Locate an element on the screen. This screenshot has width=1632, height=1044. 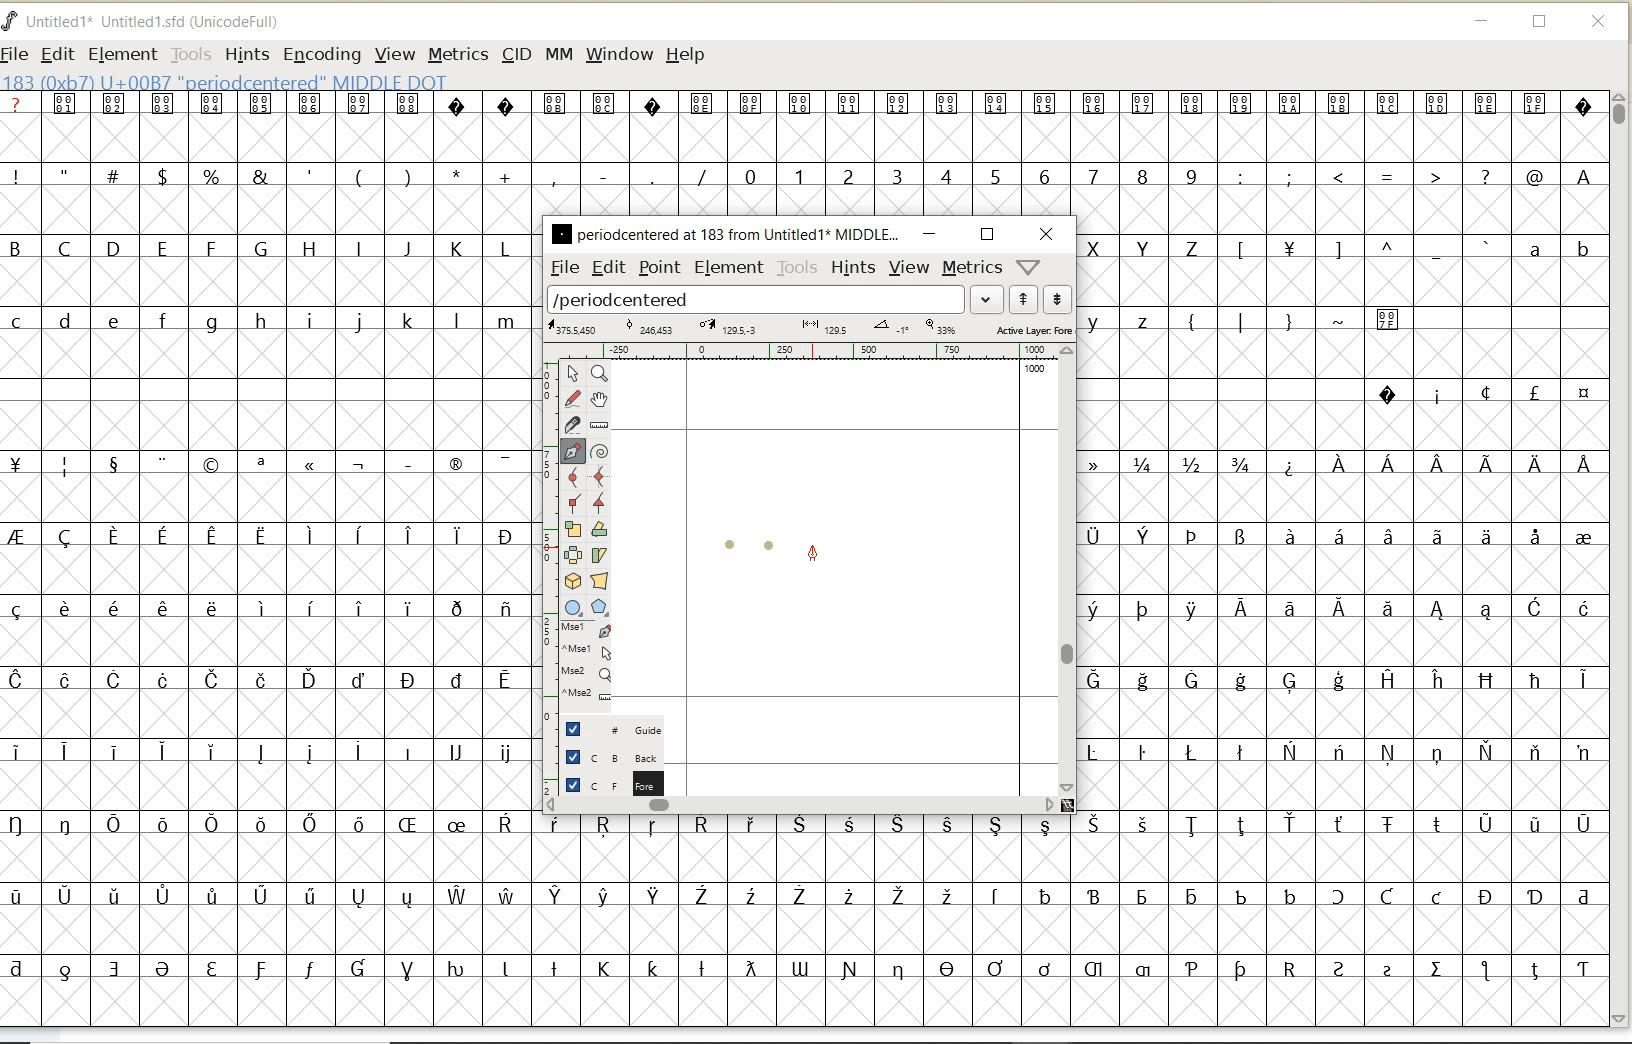
measure a distance, angle between points is located at coordinates (599, 425).